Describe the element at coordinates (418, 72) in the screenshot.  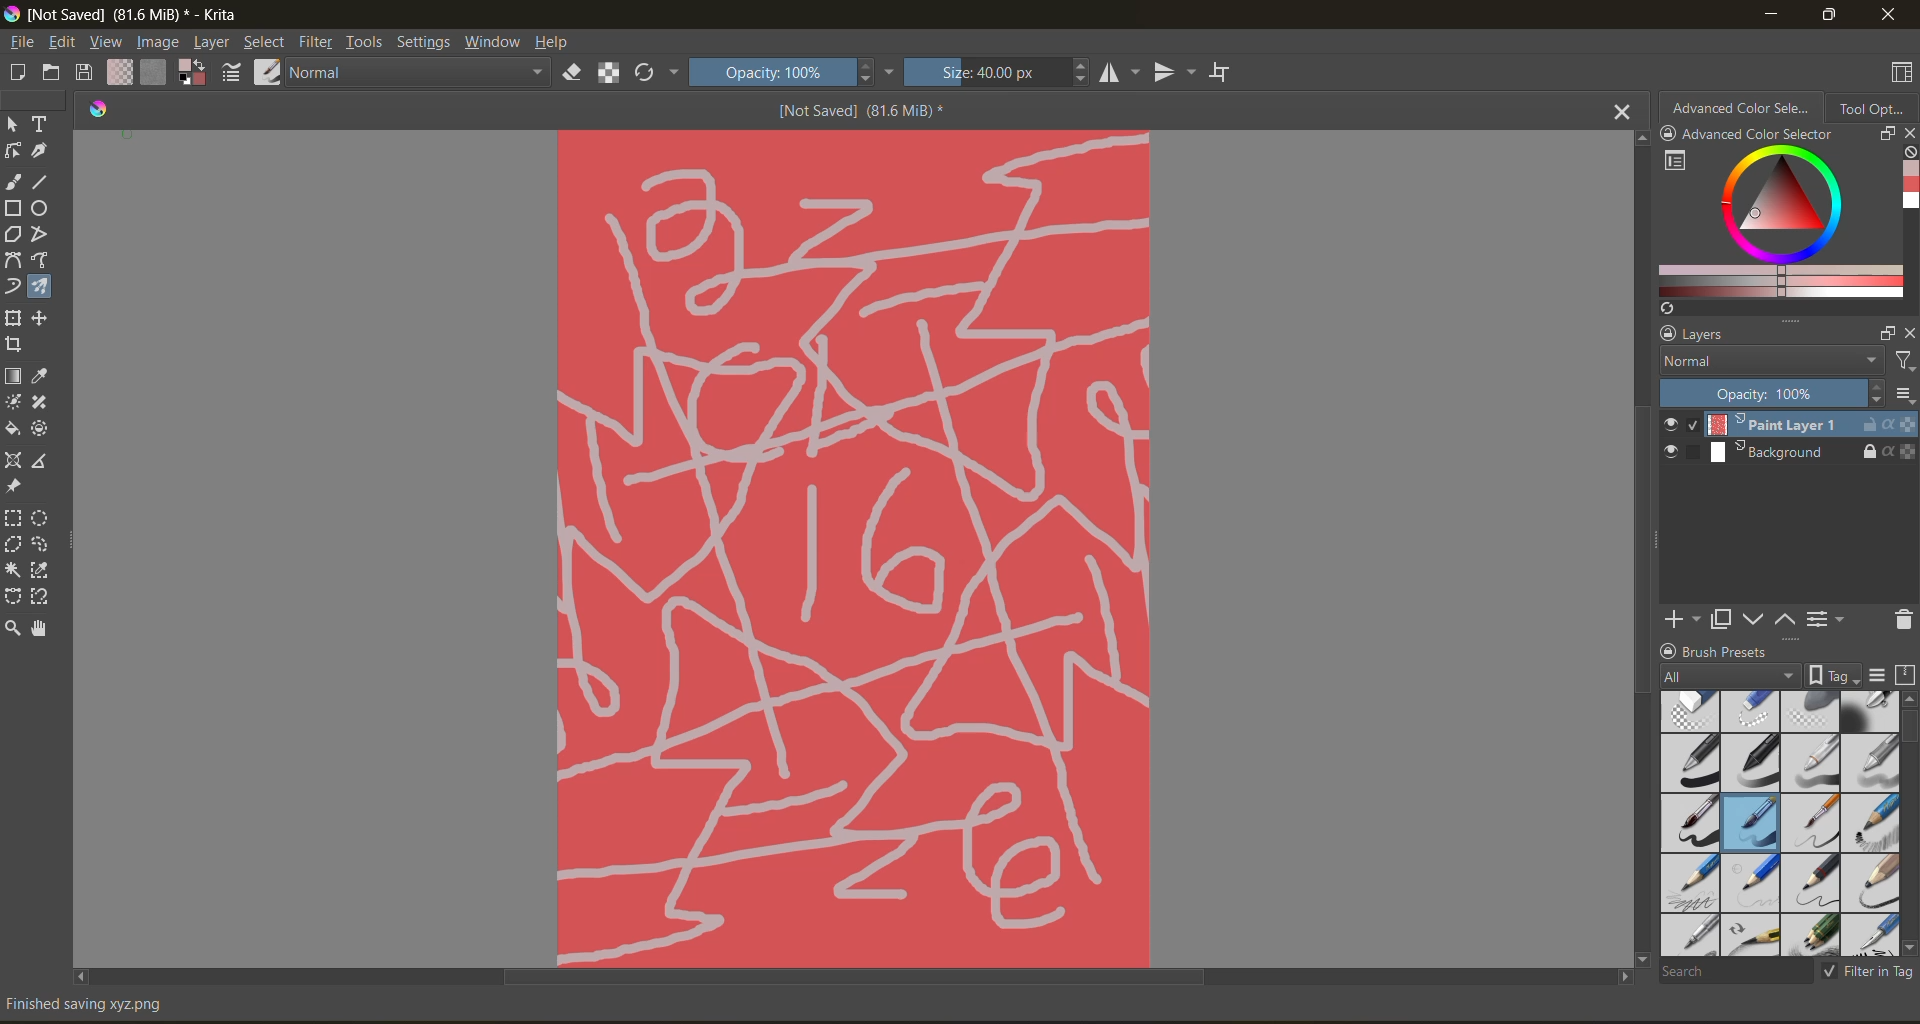
I see `normal` at that location.